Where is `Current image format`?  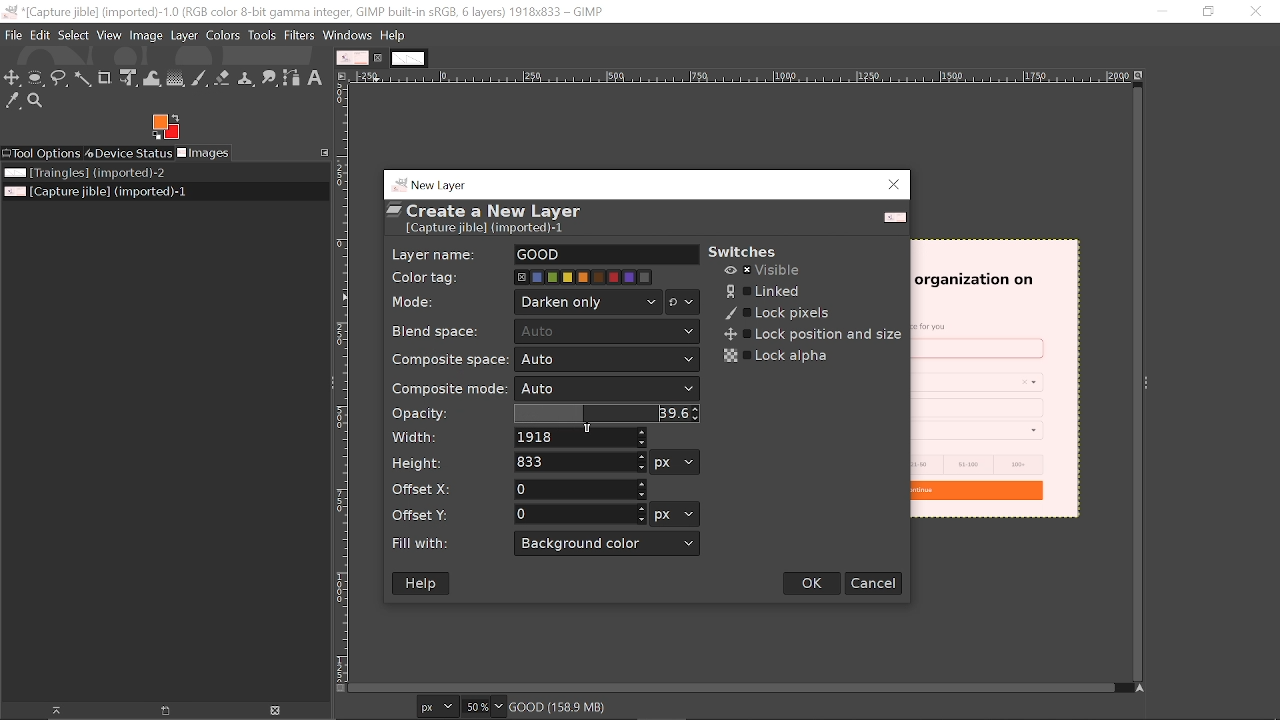
Current image format is located at coordinates (440, 708).